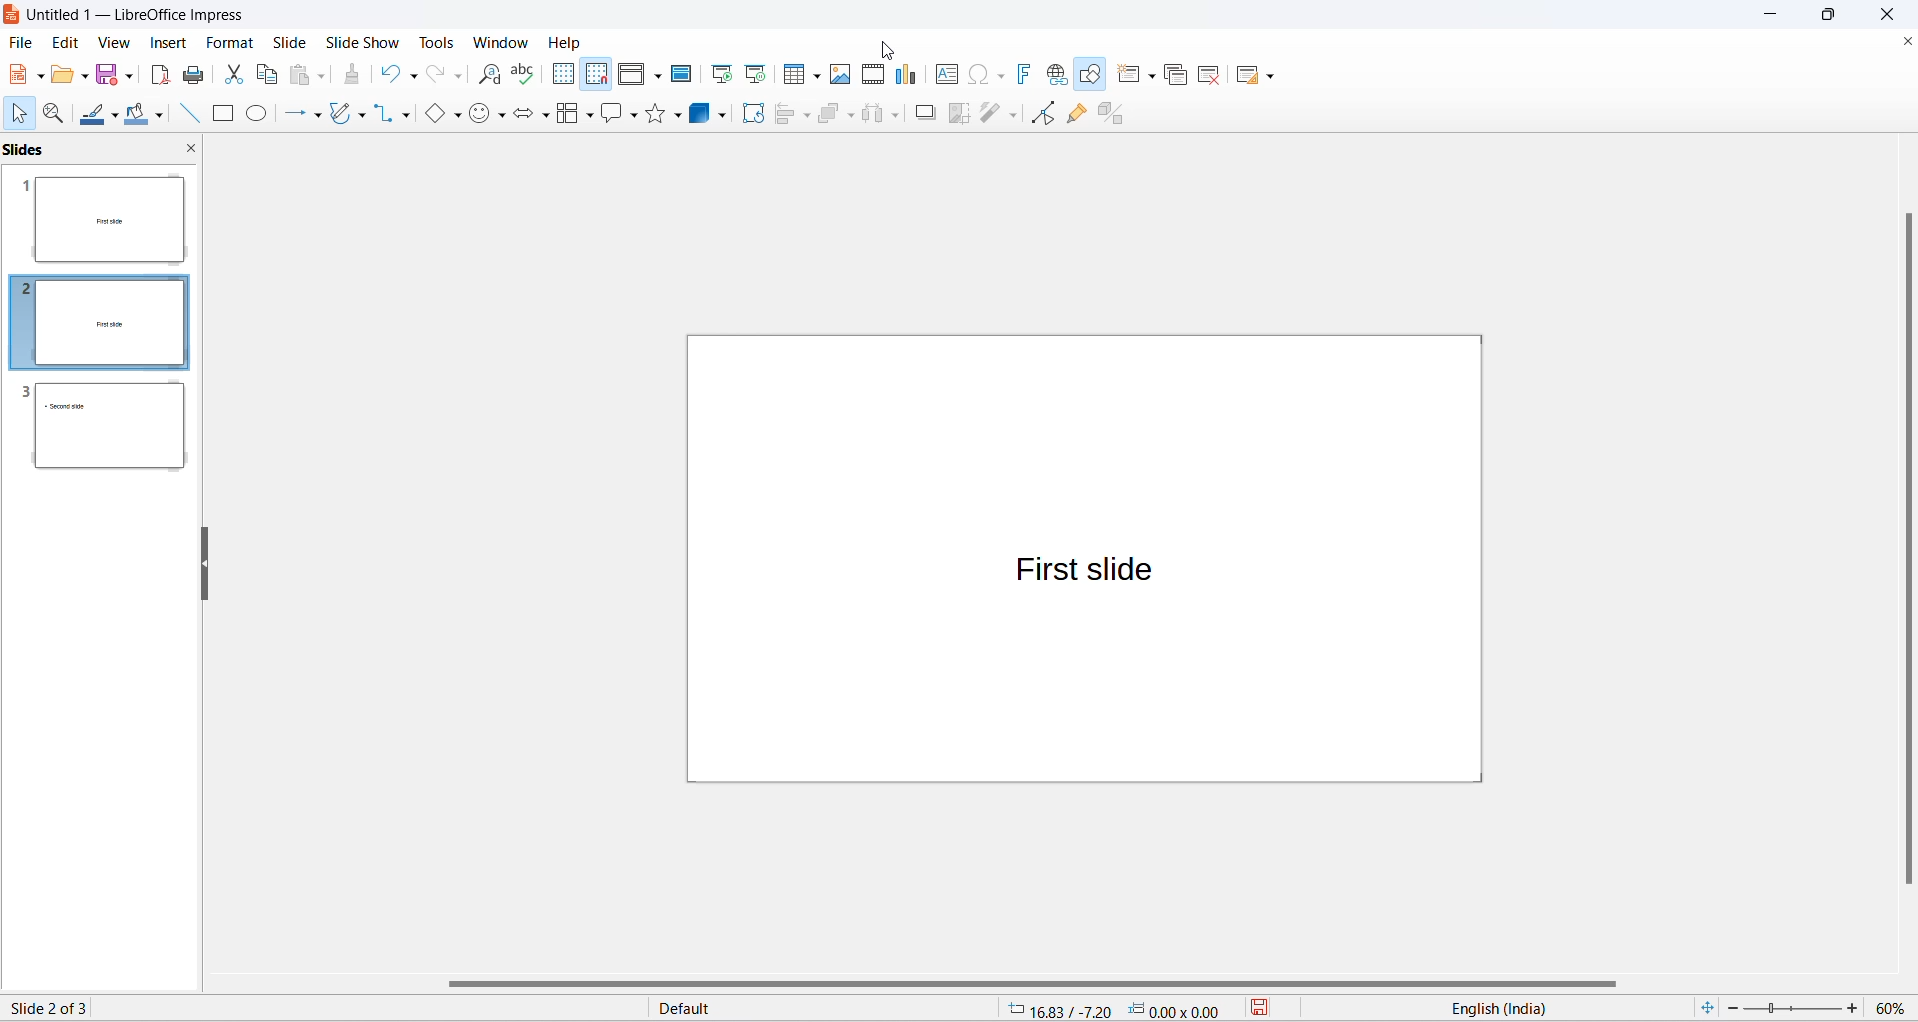 Image resolution: width=1918 pixels, height=1022 pixels. I want to click on , so click(292, 39).